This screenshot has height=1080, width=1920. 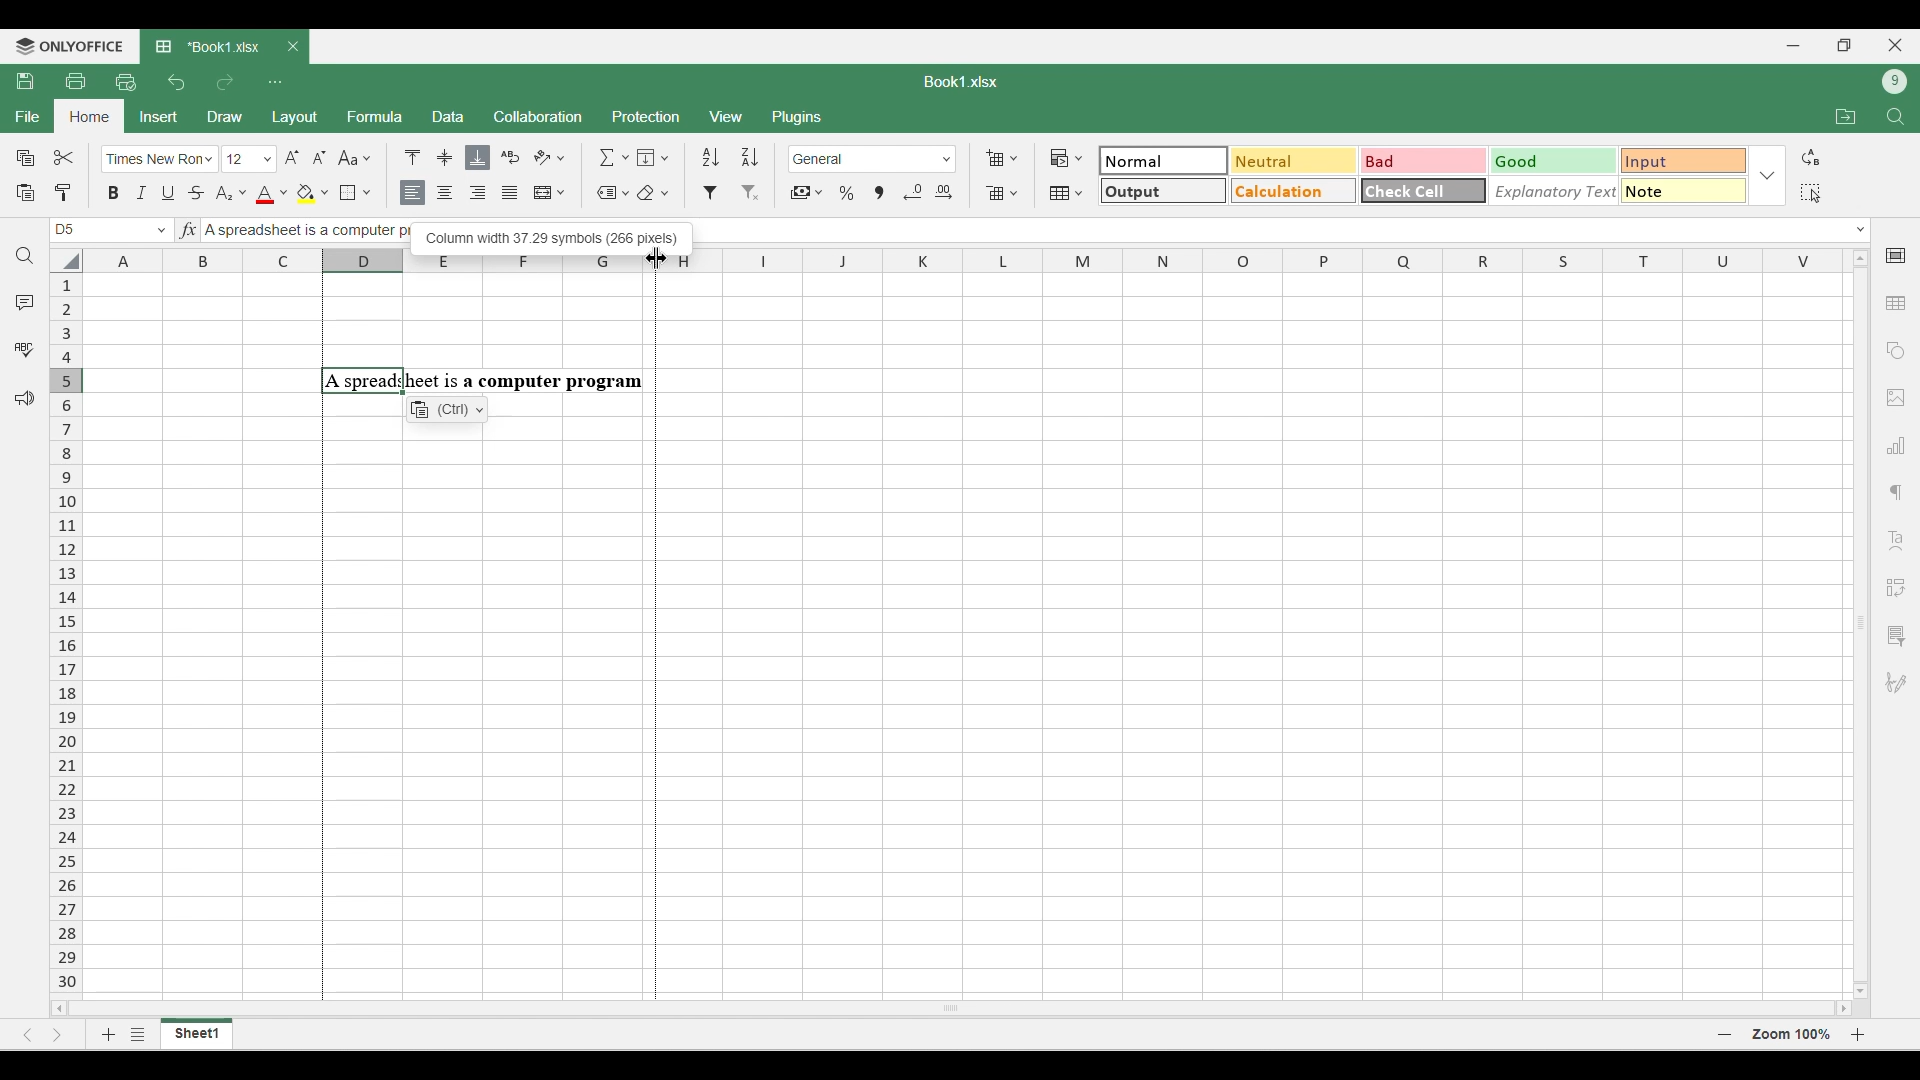 What do you see at coordinates (1845, 45) in the screenshot?
I see `Show in smaller tab` at bounding box center [1845, 45].